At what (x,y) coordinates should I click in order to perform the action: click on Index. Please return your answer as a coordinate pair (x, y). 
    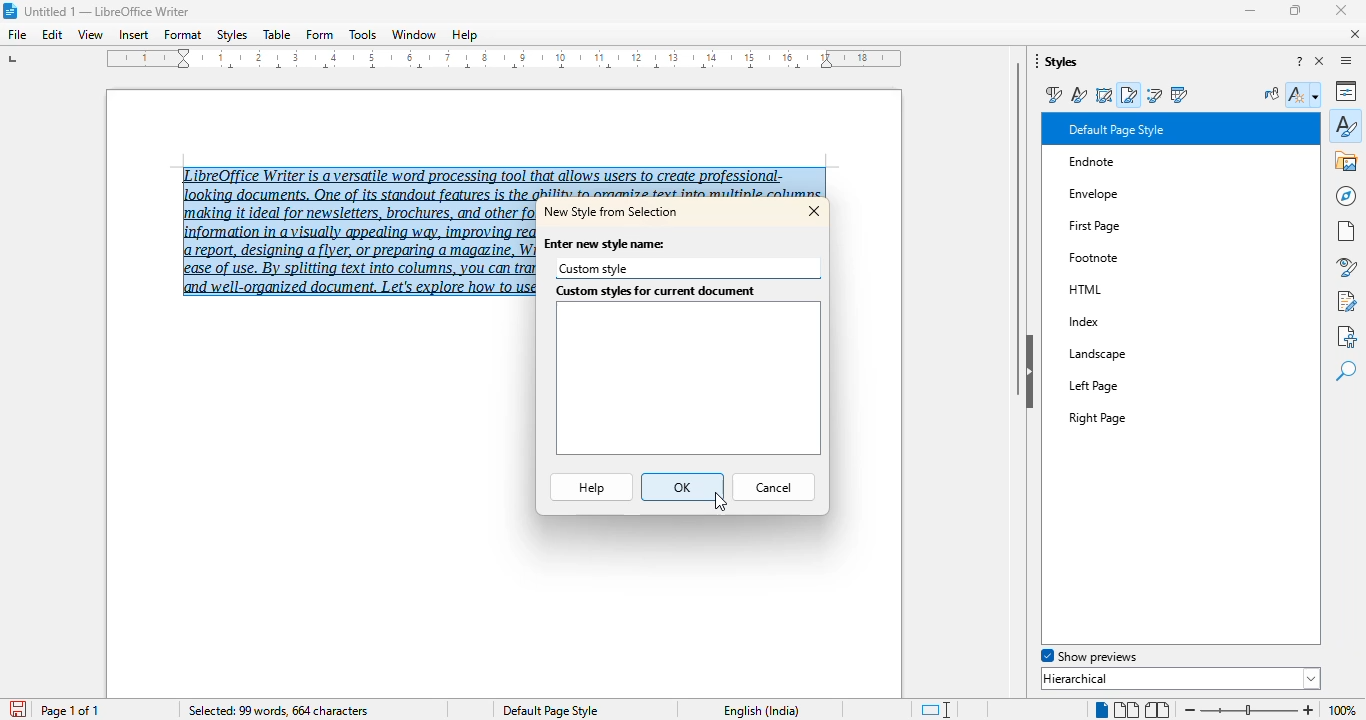
    Looking at the image, I should click on (1135, 322).